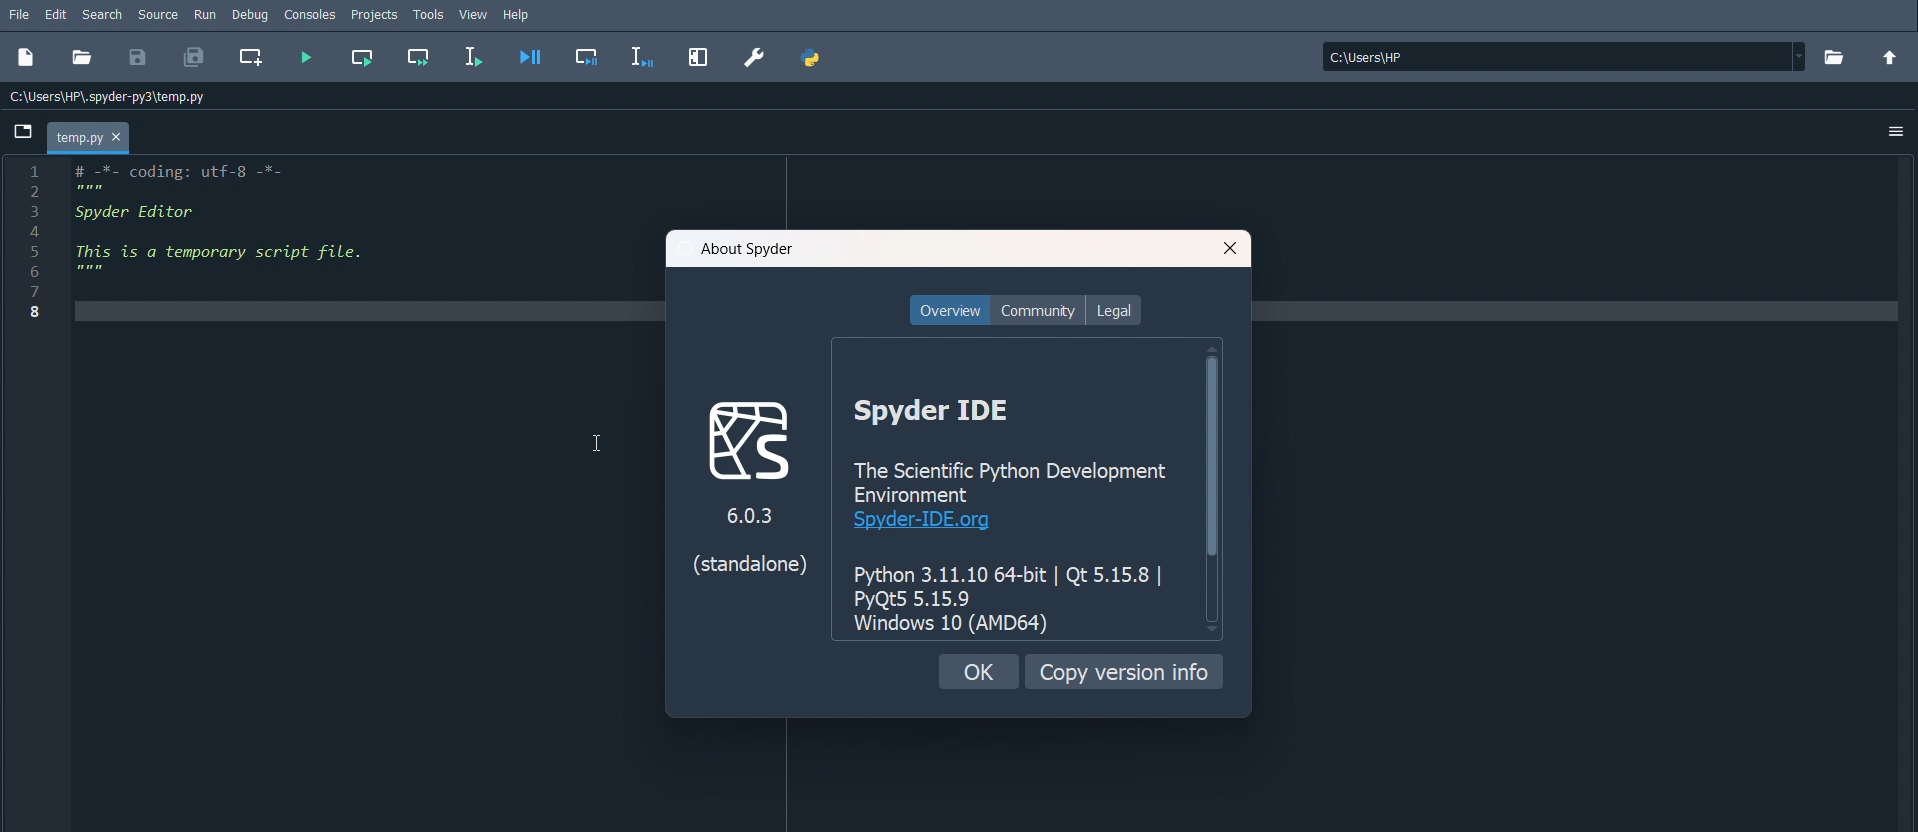 The height and width of the screenshot is (832, 1918). Describe the element at coordinates (239, 247) in the screenshot. I see `Spider editor this is a temporary script file` at that location.